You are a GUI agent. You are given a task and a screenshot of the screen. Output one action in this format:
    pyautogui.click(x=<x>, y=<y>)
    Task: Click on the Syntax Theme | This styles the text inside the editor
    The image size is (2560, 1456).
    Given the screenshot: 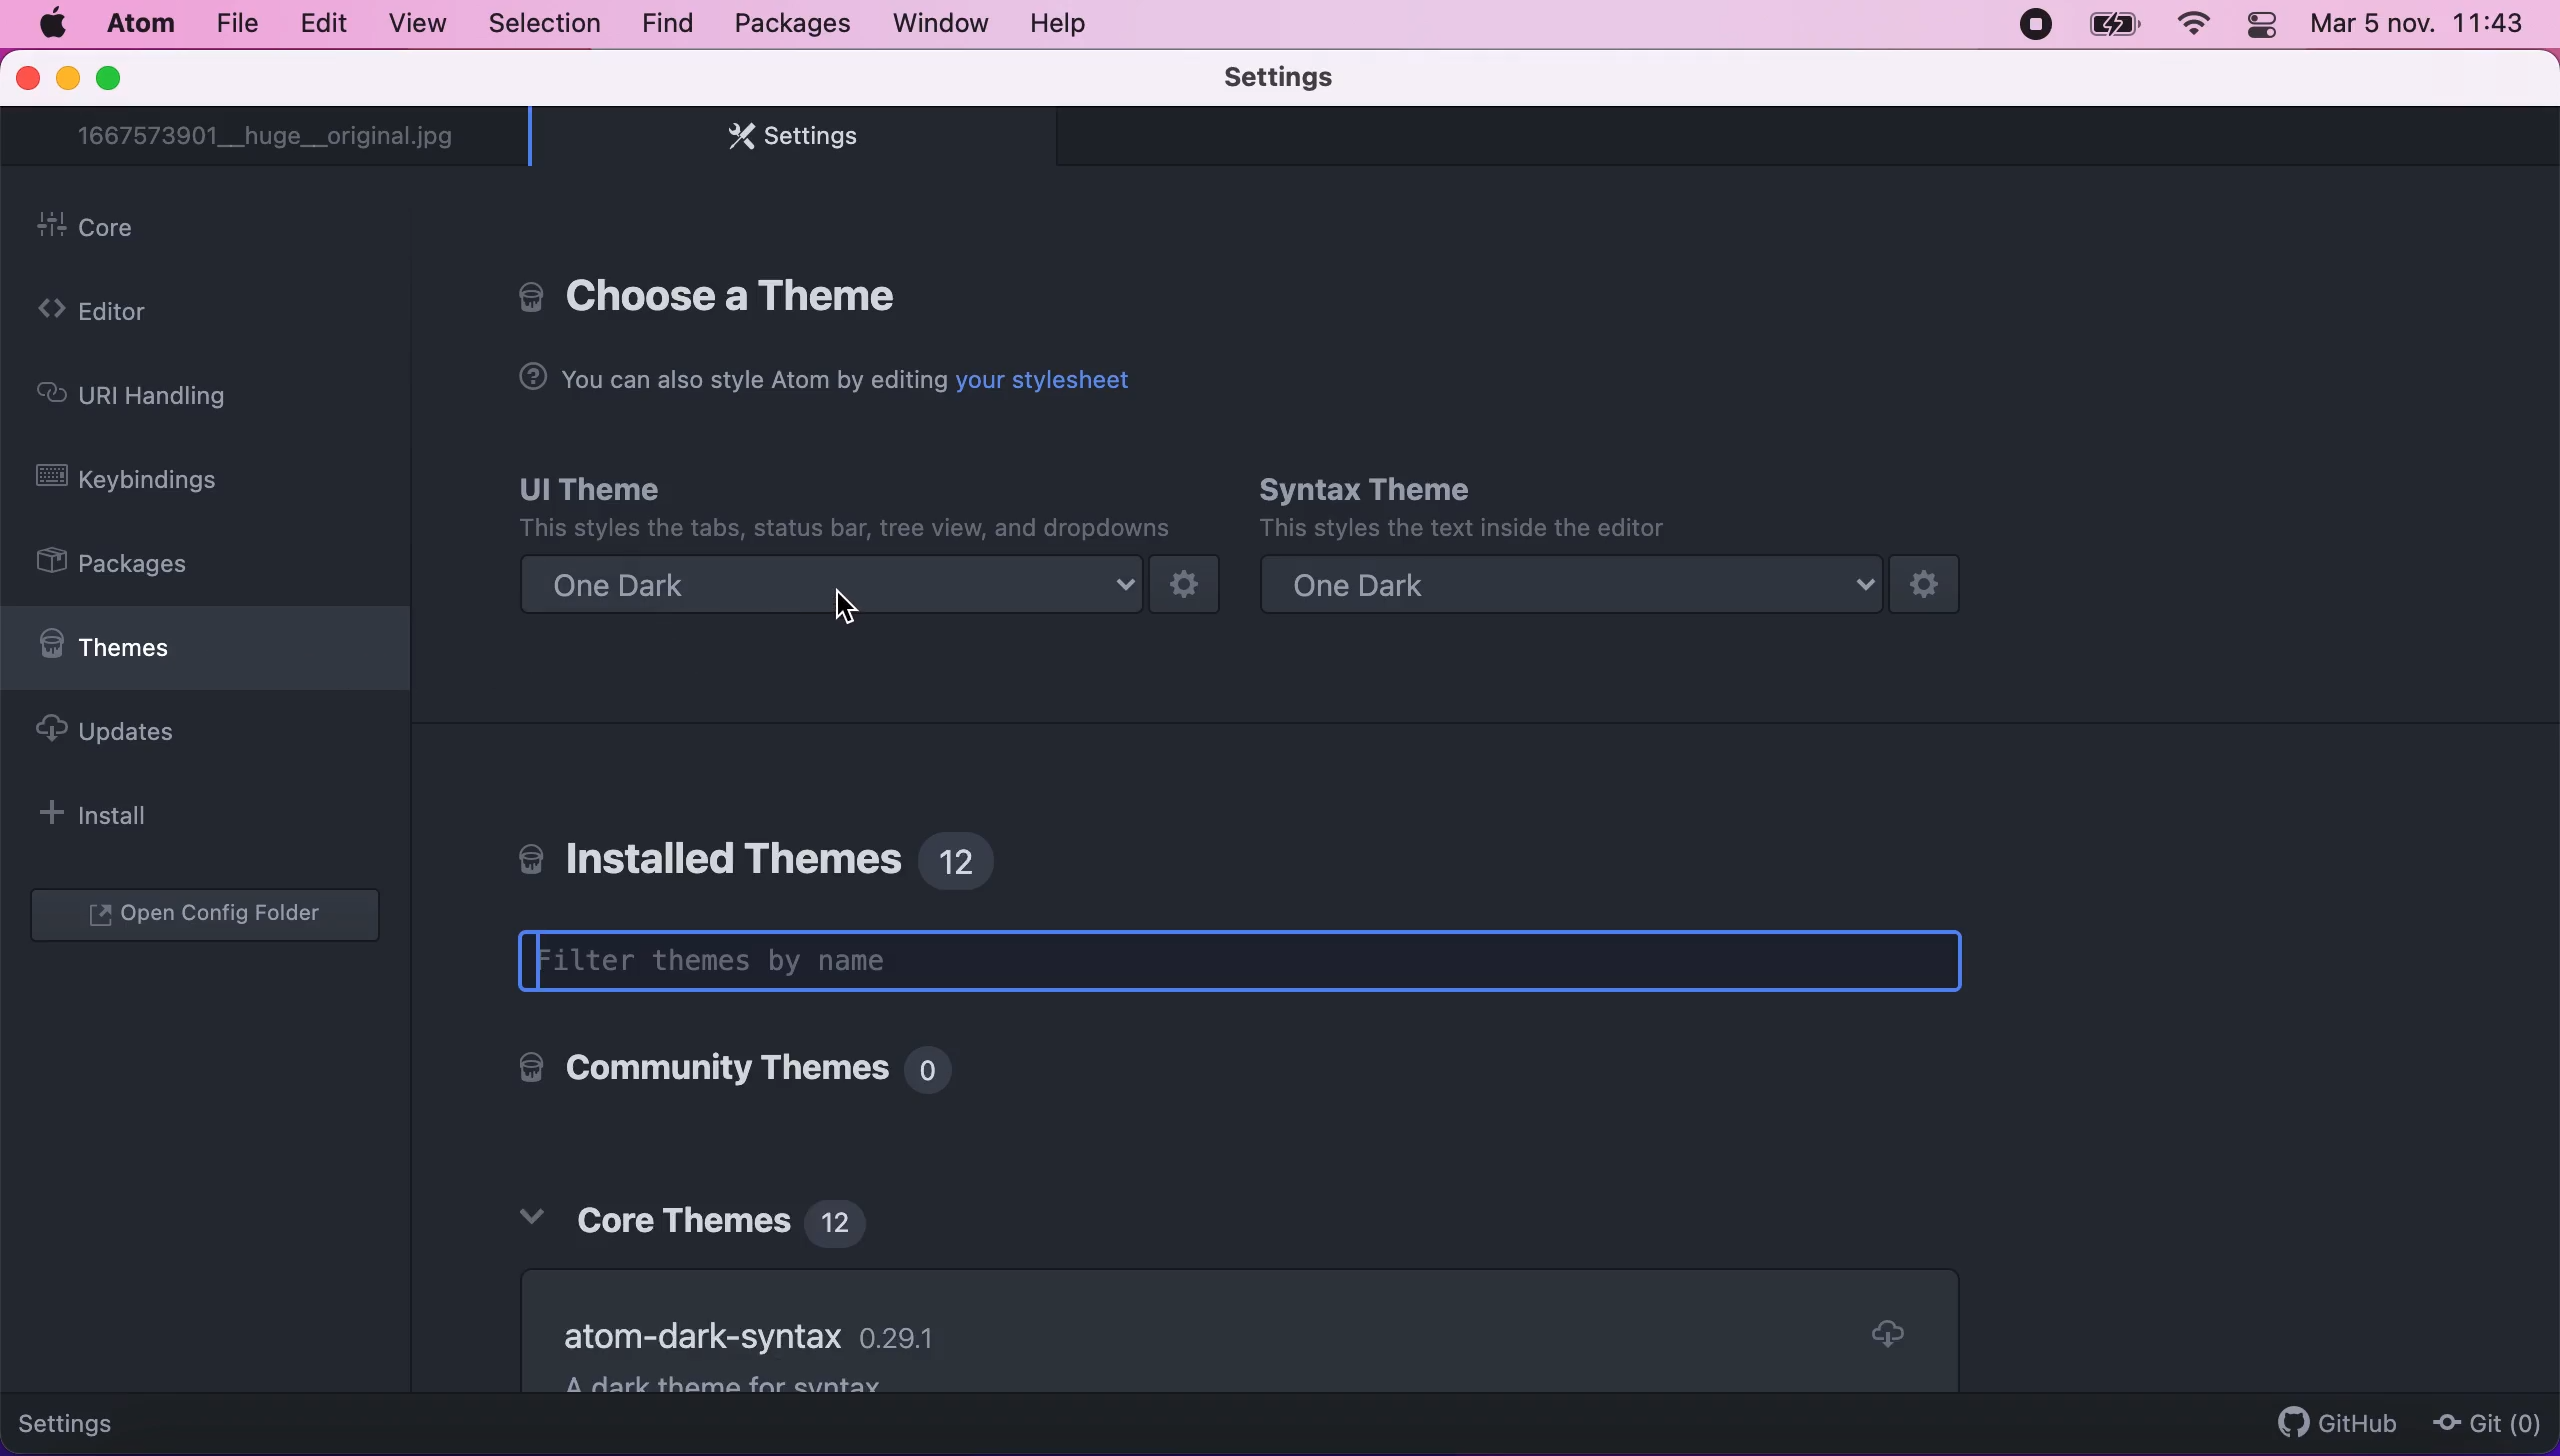 What is the action you would take?
    pyautogui.click(x=1460, y=507)
    